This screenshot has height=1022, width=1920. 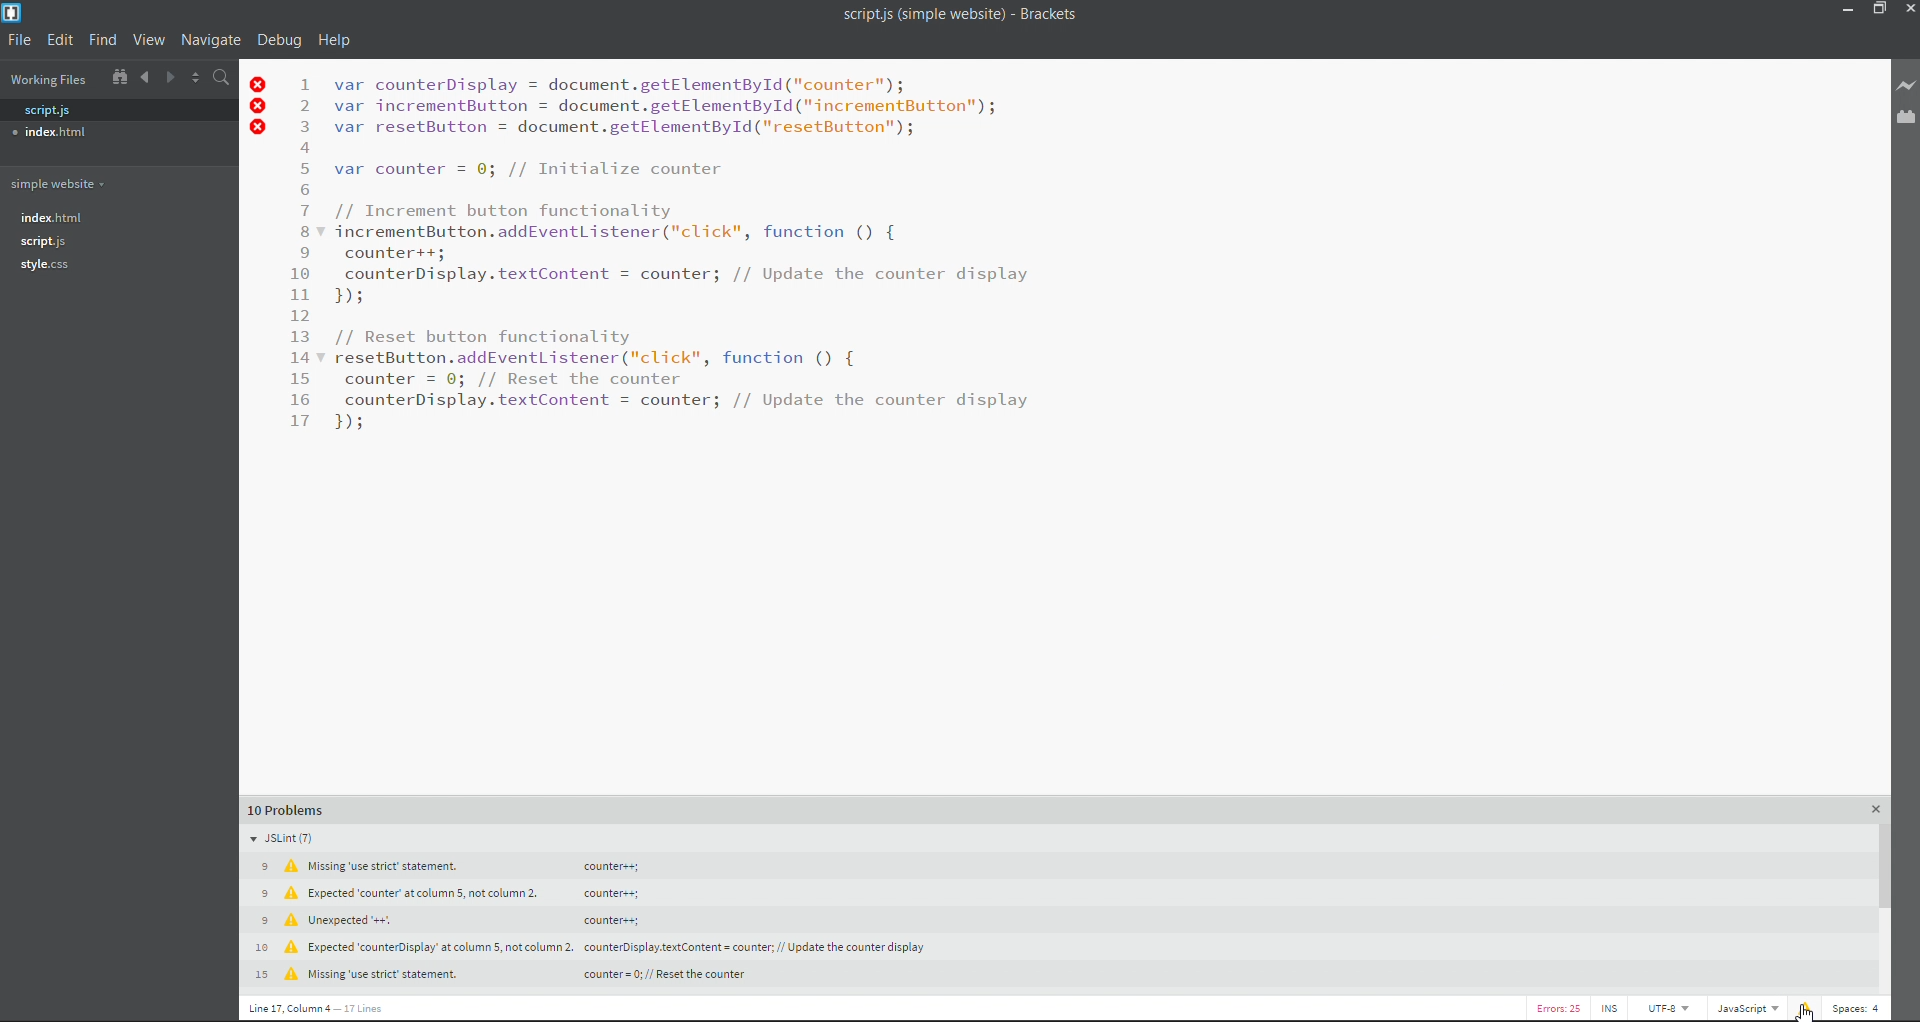 I want to click on error number, so click(x=1565, y=1007).